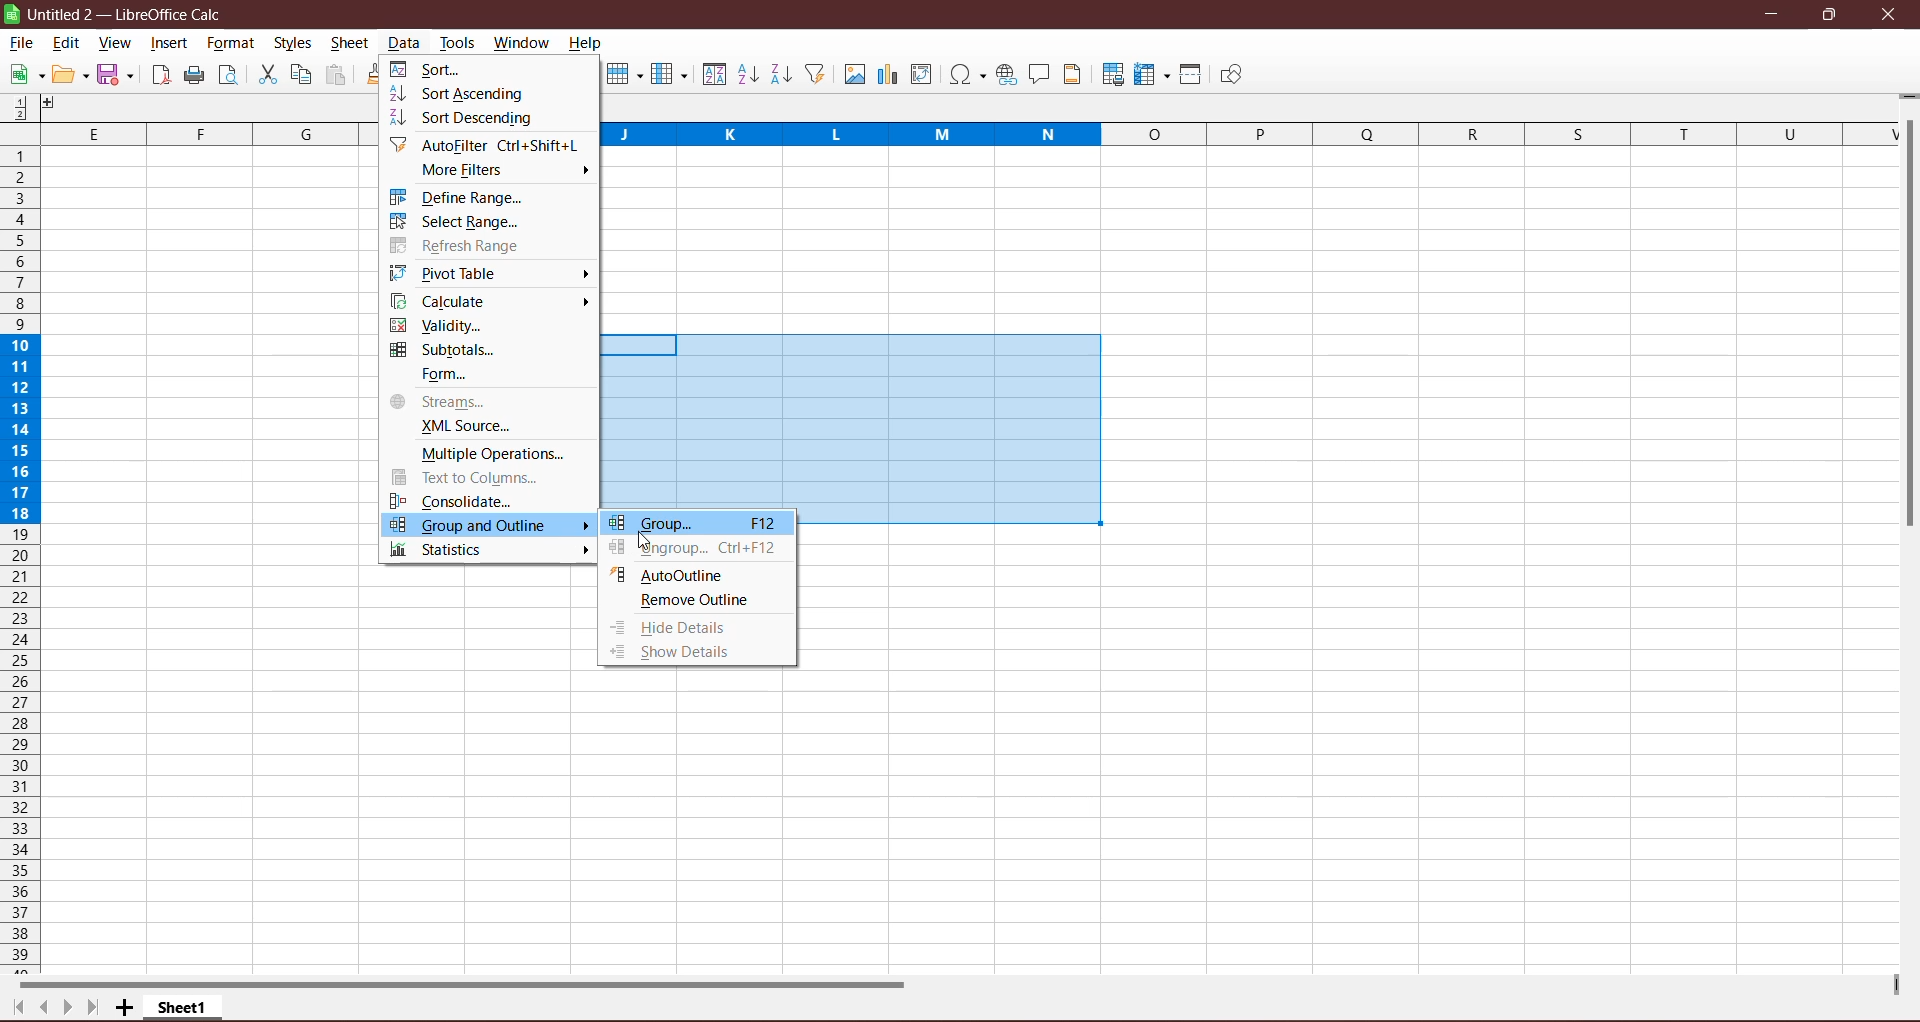 The width and height of the screenshot is (1920, 1022). Describe the element at coordinates (470, 120) in the screenshot. I see `Sort Descending` at that location.